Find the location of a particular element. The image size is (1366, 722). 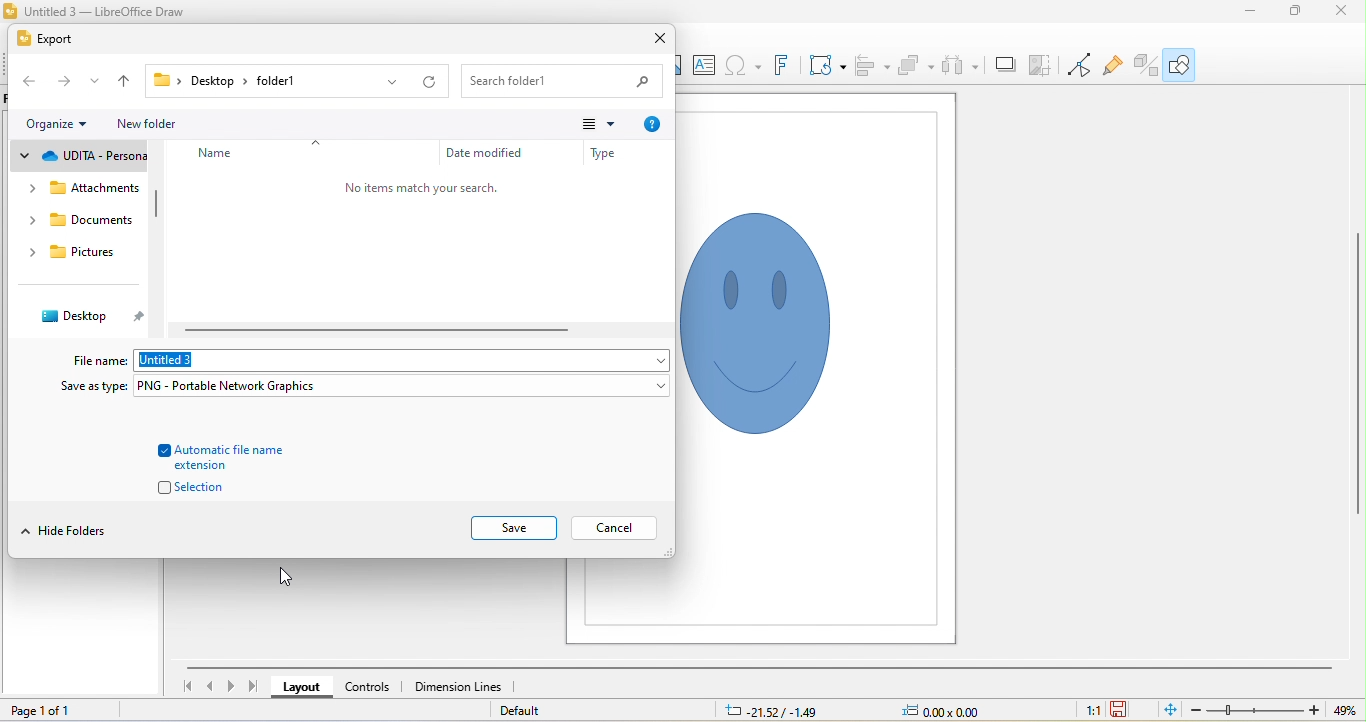

drop down is located at coordinates (317, 141).